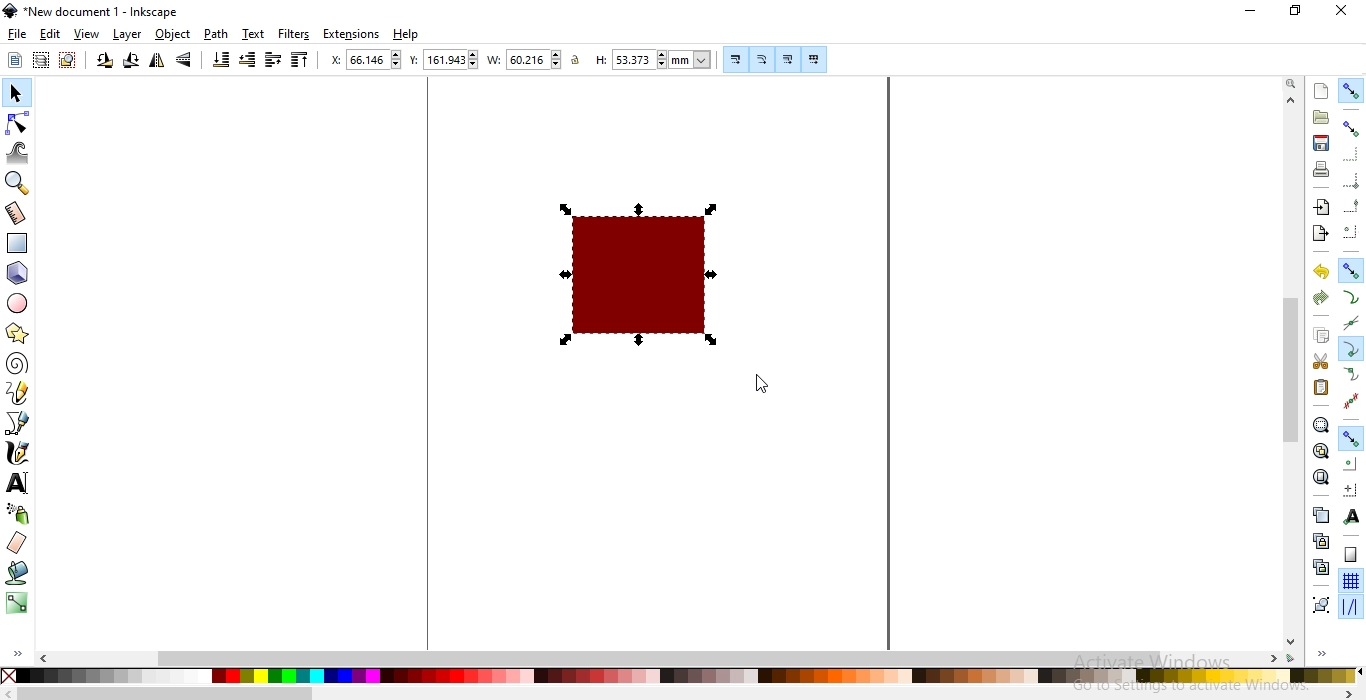  What do you see at coordinates (16, 364) in the screenshot?
I see `create spiral` at bounding box center [16, 364].